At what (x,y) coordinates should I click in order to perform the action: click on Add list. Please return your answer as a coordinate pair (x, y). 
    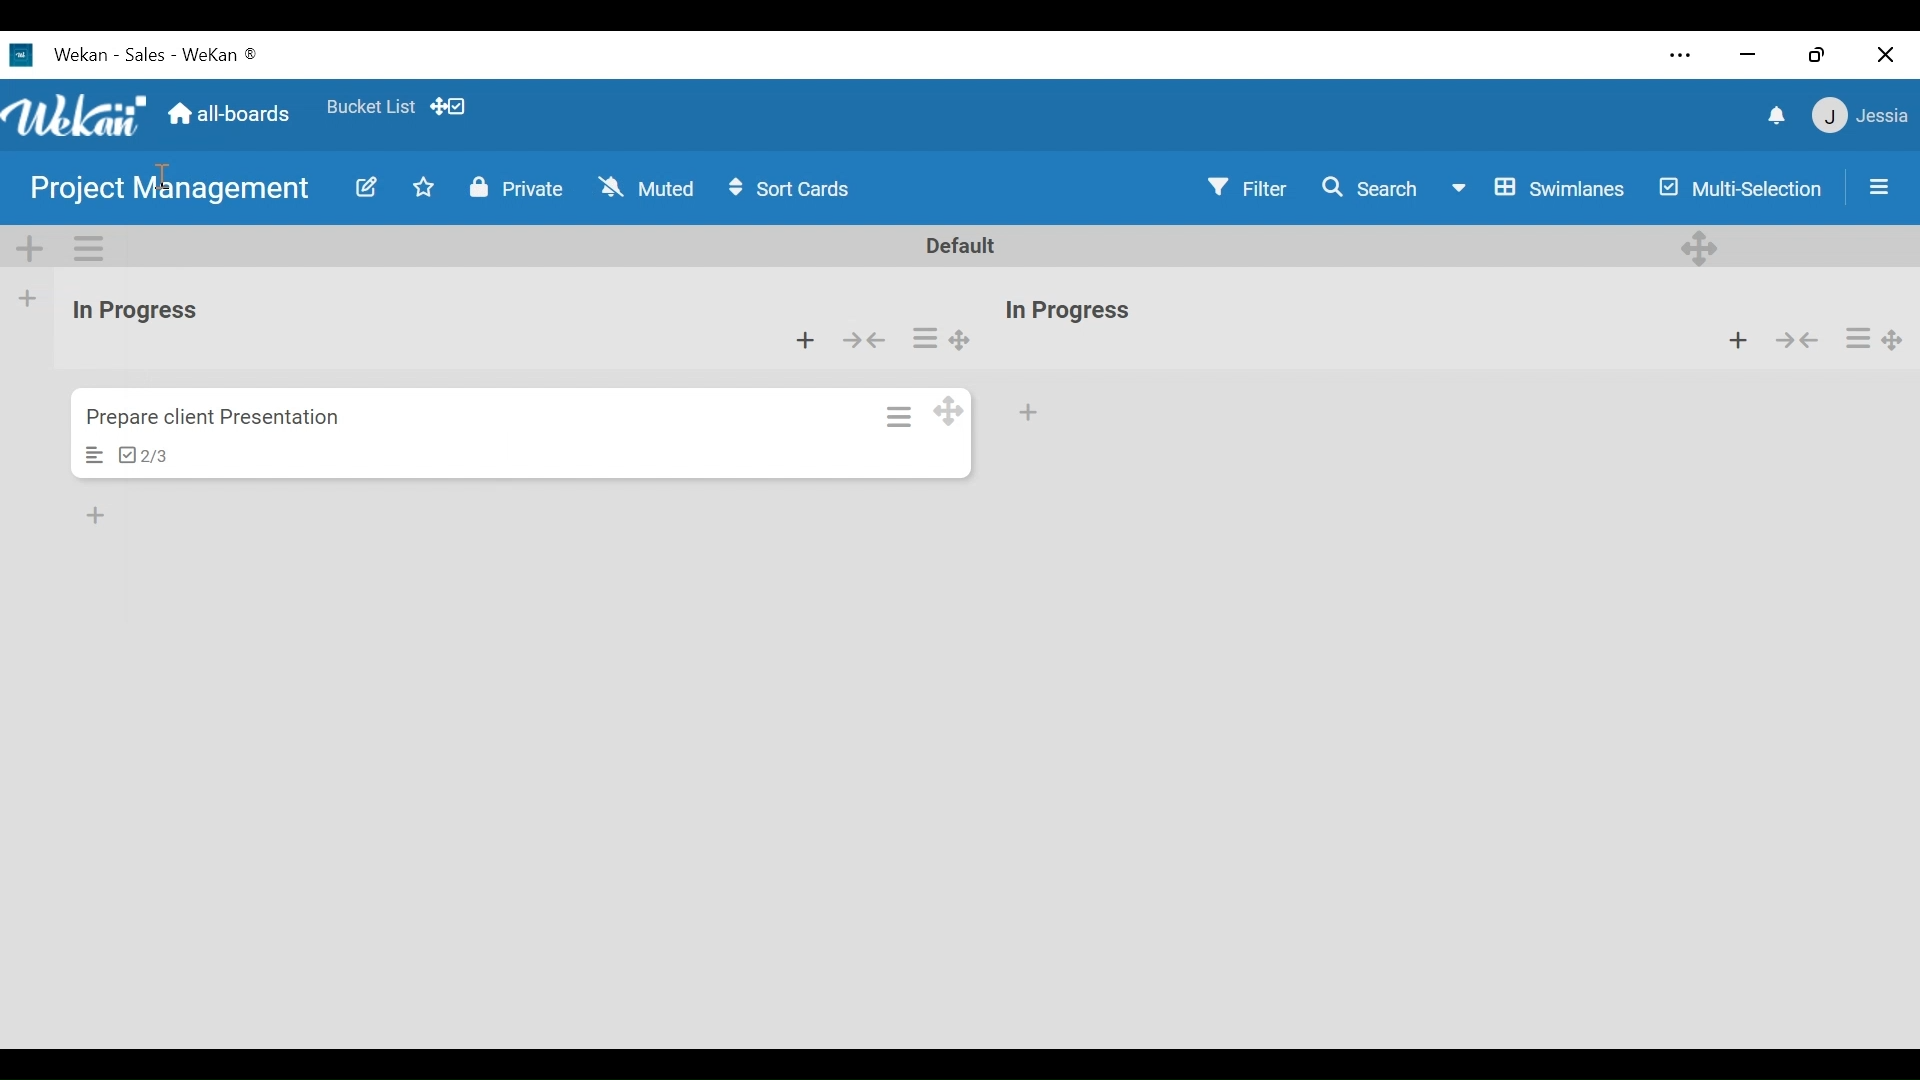
    Looking at the image, I should click on (28, 299).